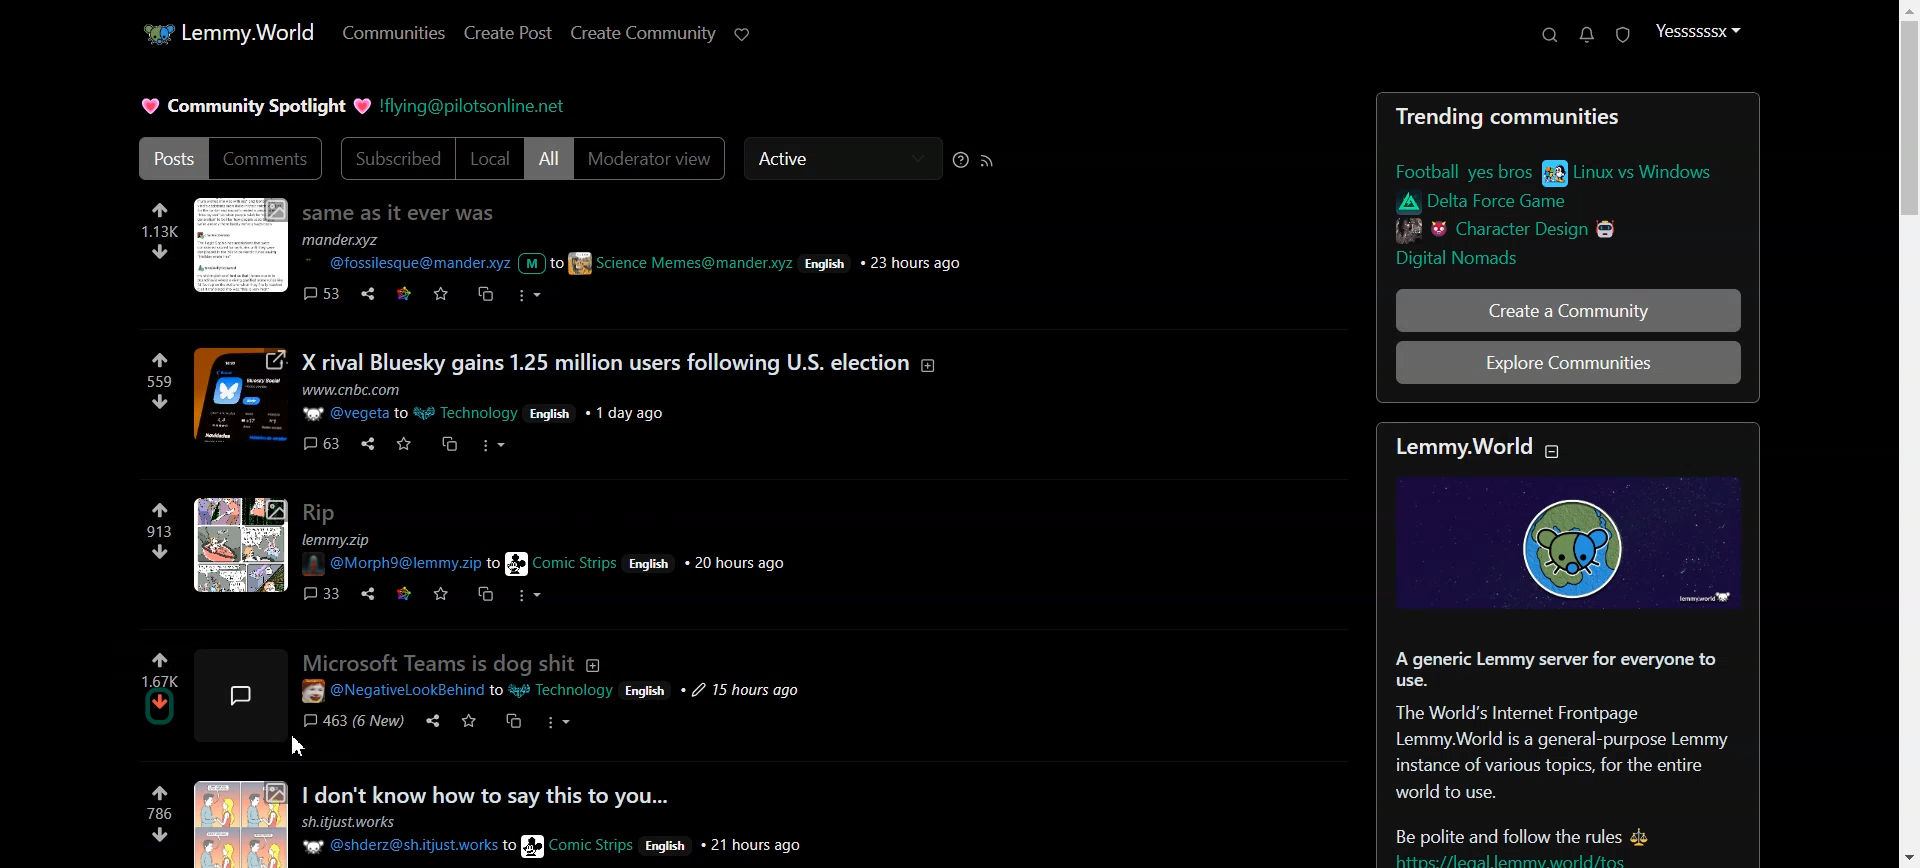 The width and height of the screenshot is (1920, 868). I want to click on posts, so click(563, 794).